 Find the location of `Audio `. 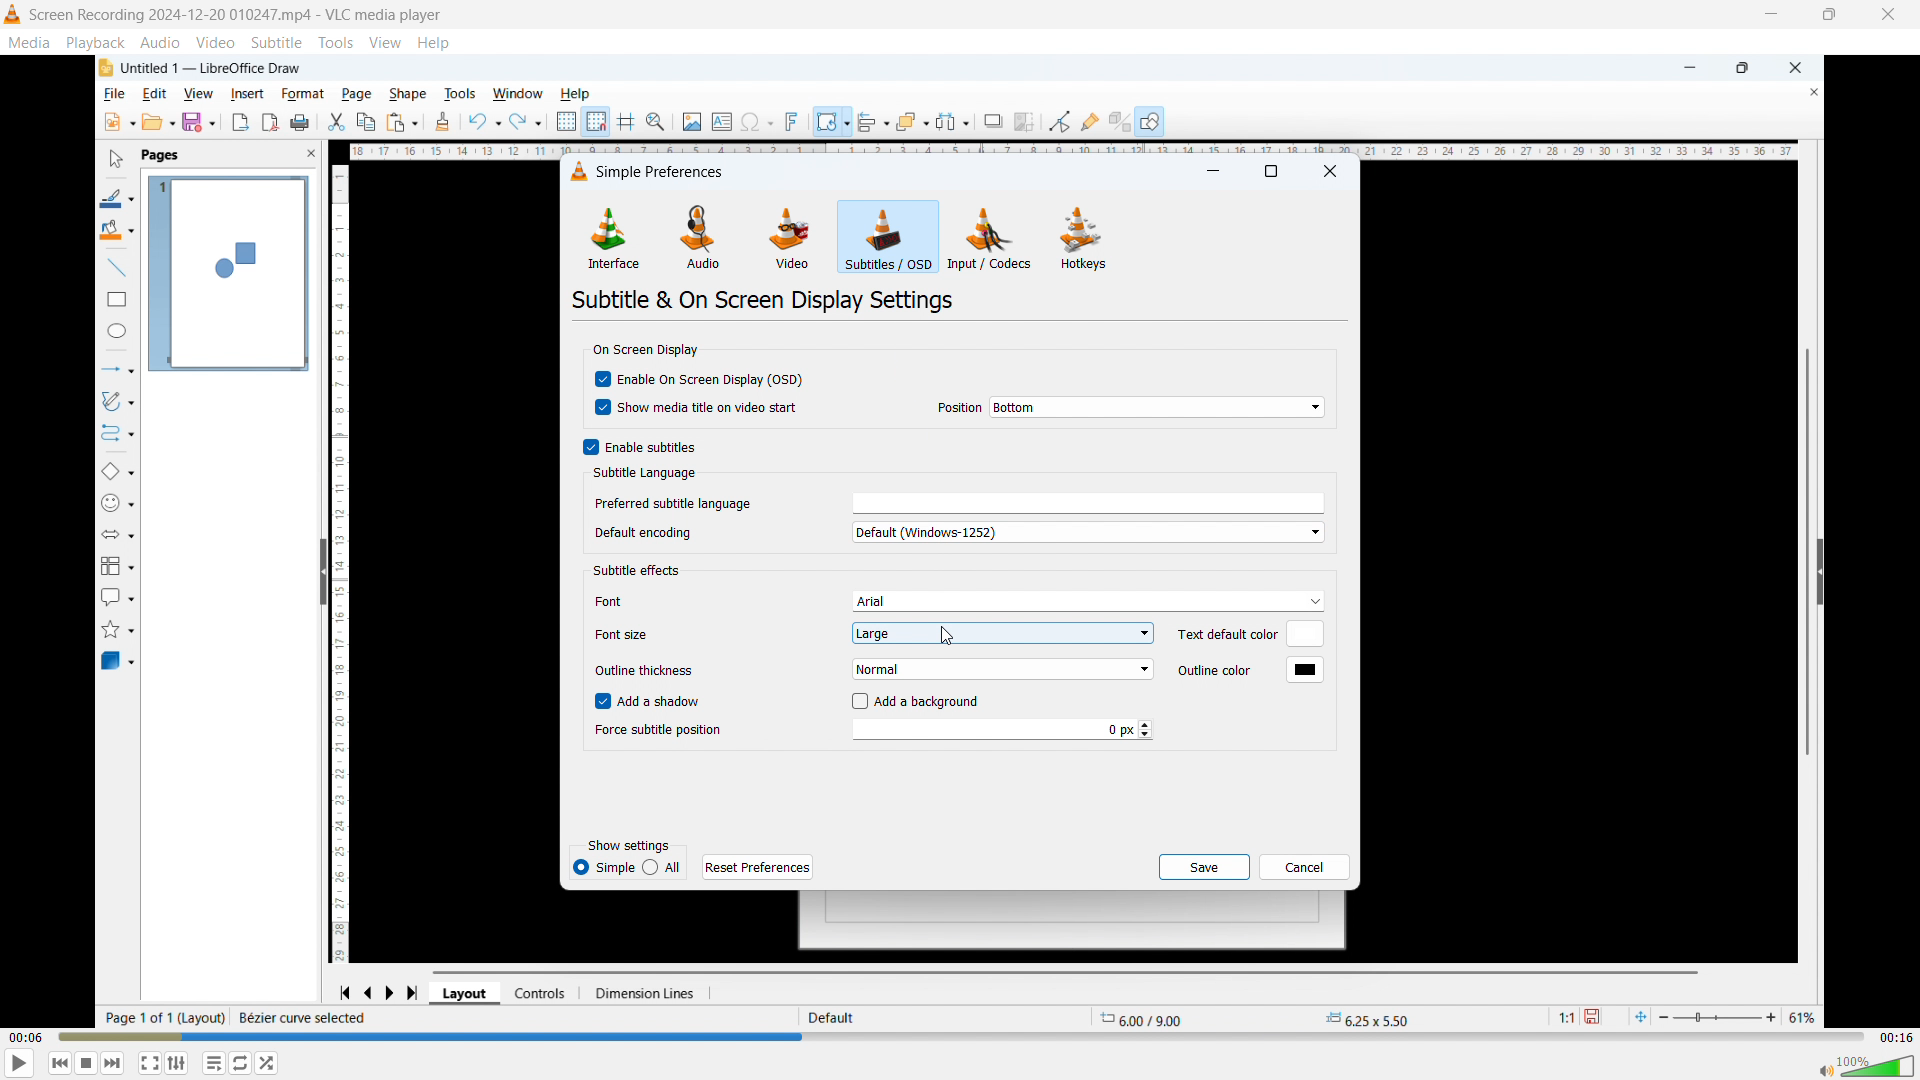

Audio  is located at coordinates (160, 43).